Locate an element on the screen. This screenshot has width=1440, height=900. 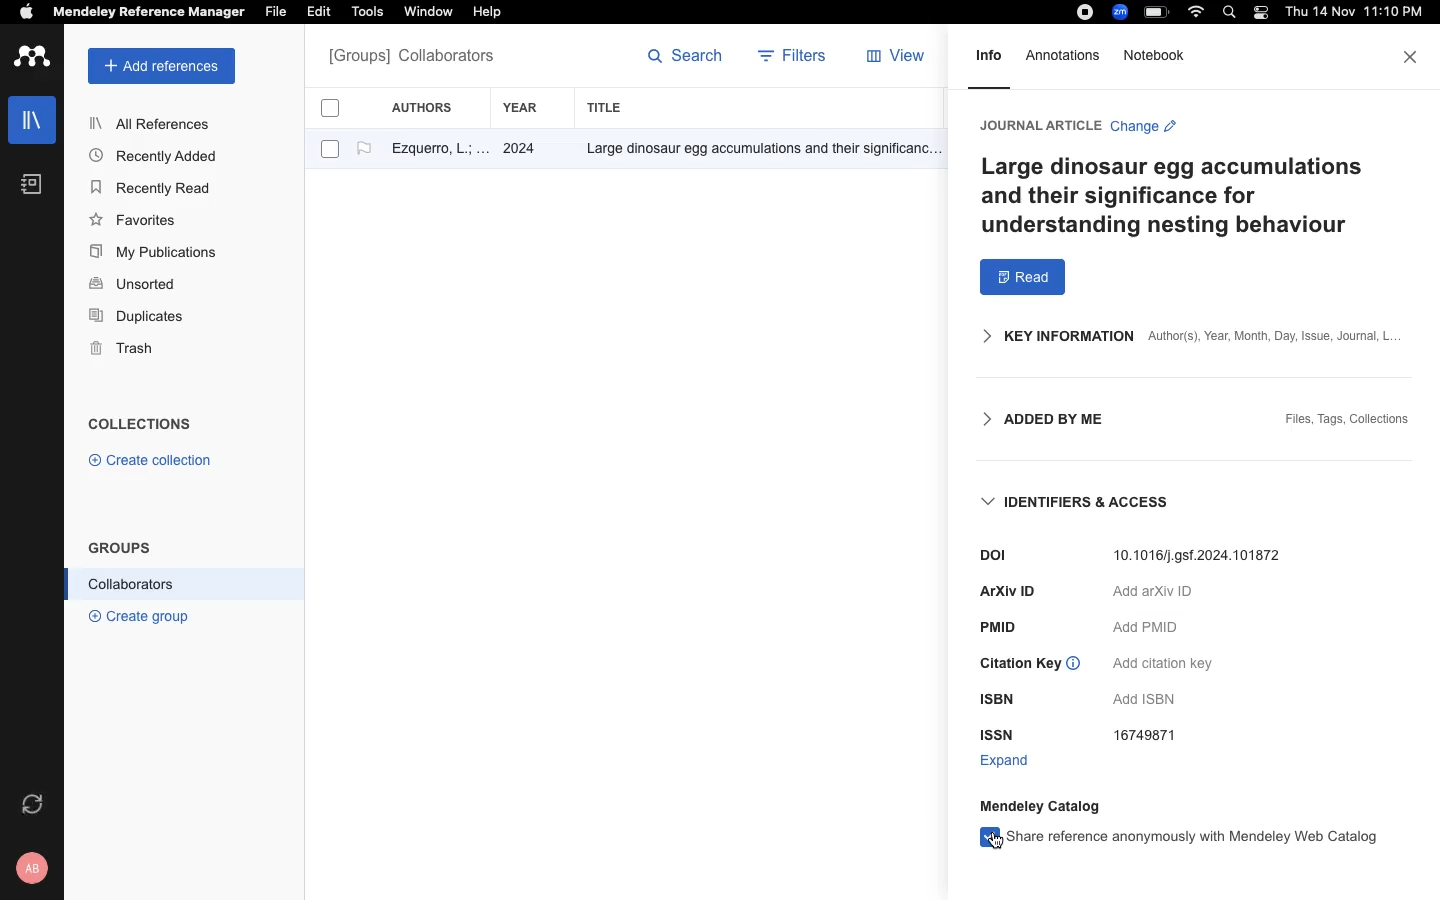
File is located at coordinates (275, 10).